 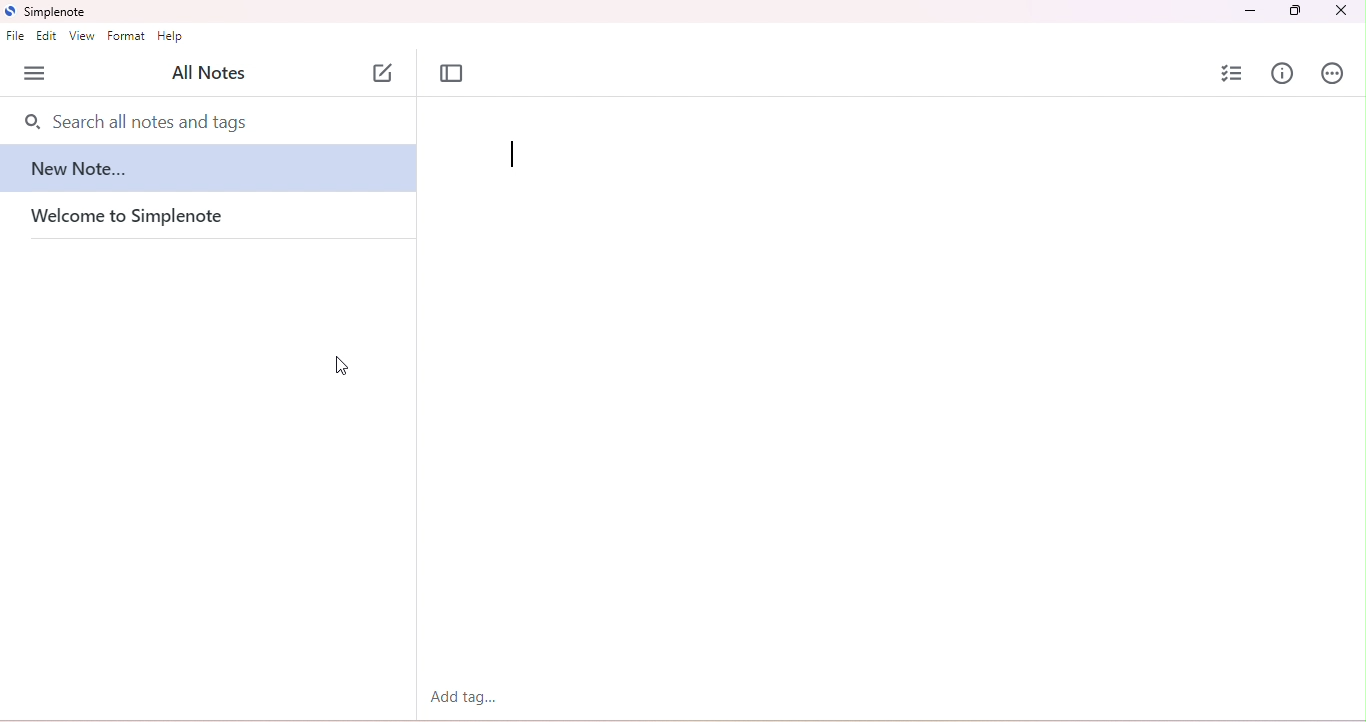 What do you see at coordinates (1331, 73) in the screenshot?
I see `actions` at bounding box center [1331, 73].